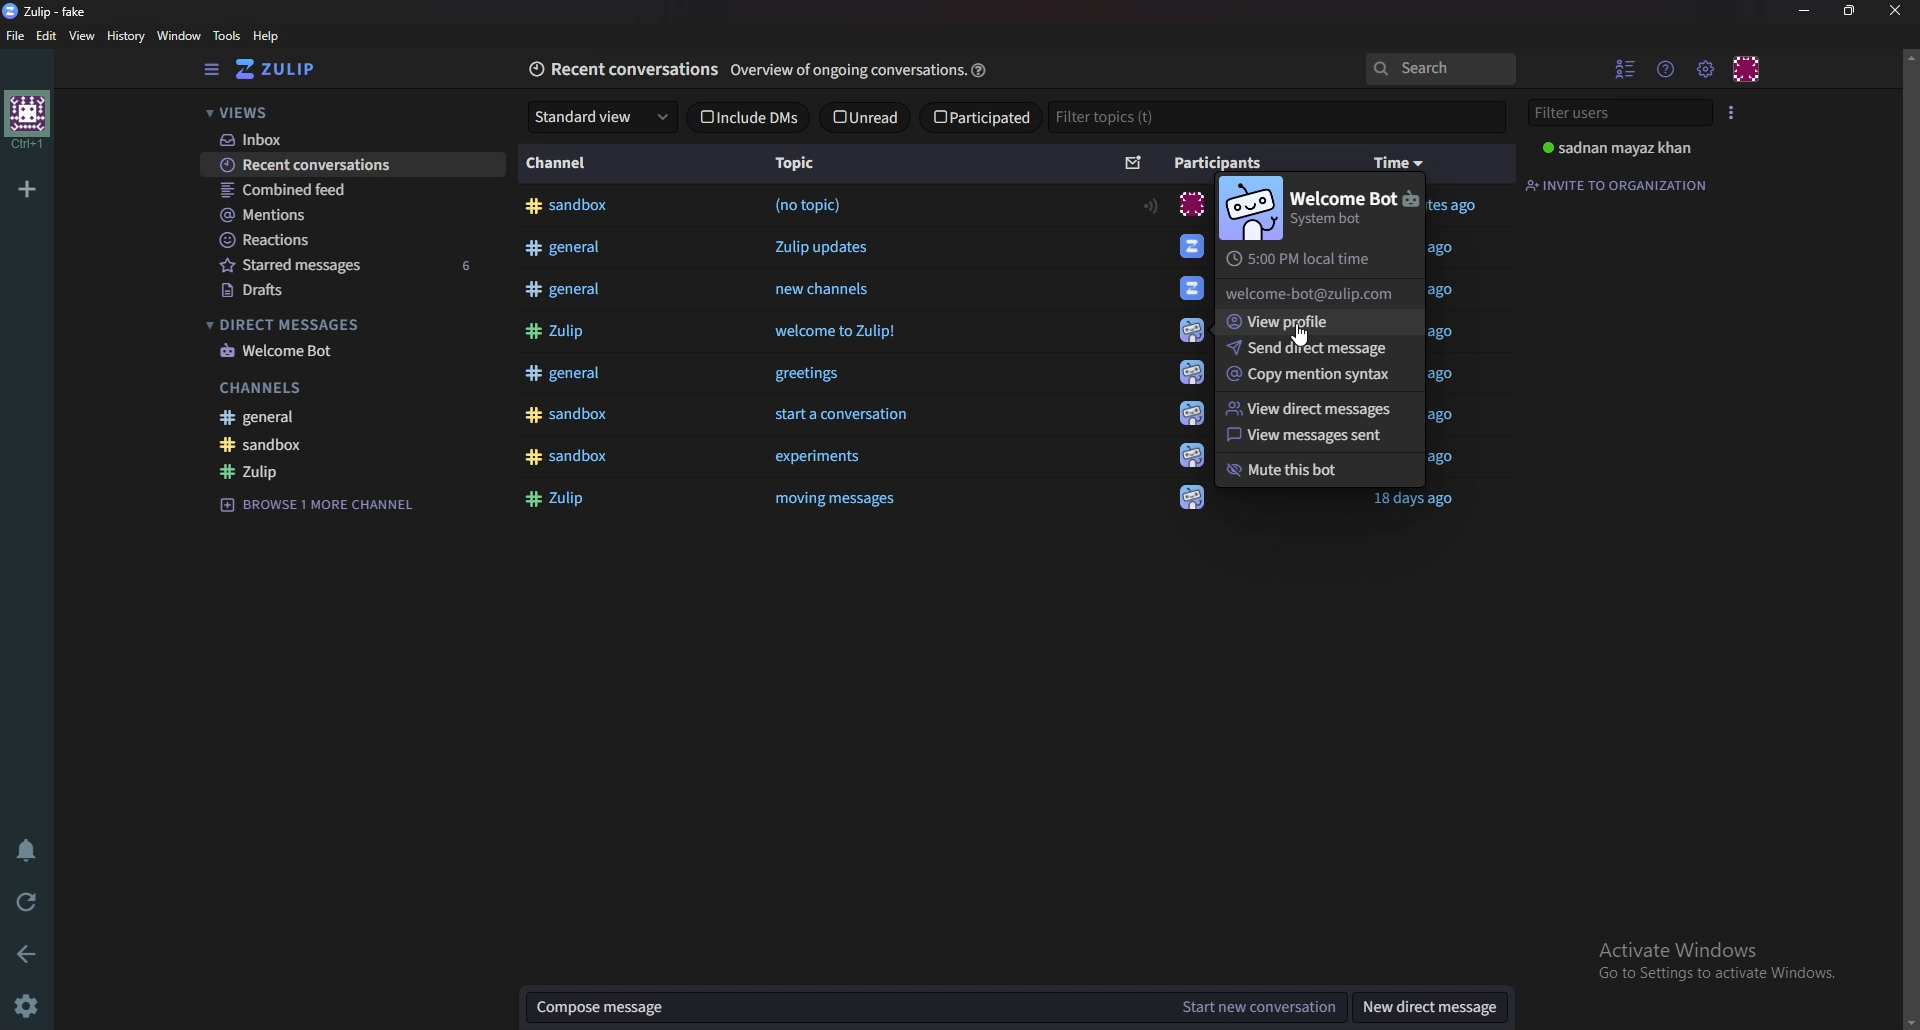 This screenshot has height=1030, width=1920. I want to click on Enable do not disturb, so click(28, 850).